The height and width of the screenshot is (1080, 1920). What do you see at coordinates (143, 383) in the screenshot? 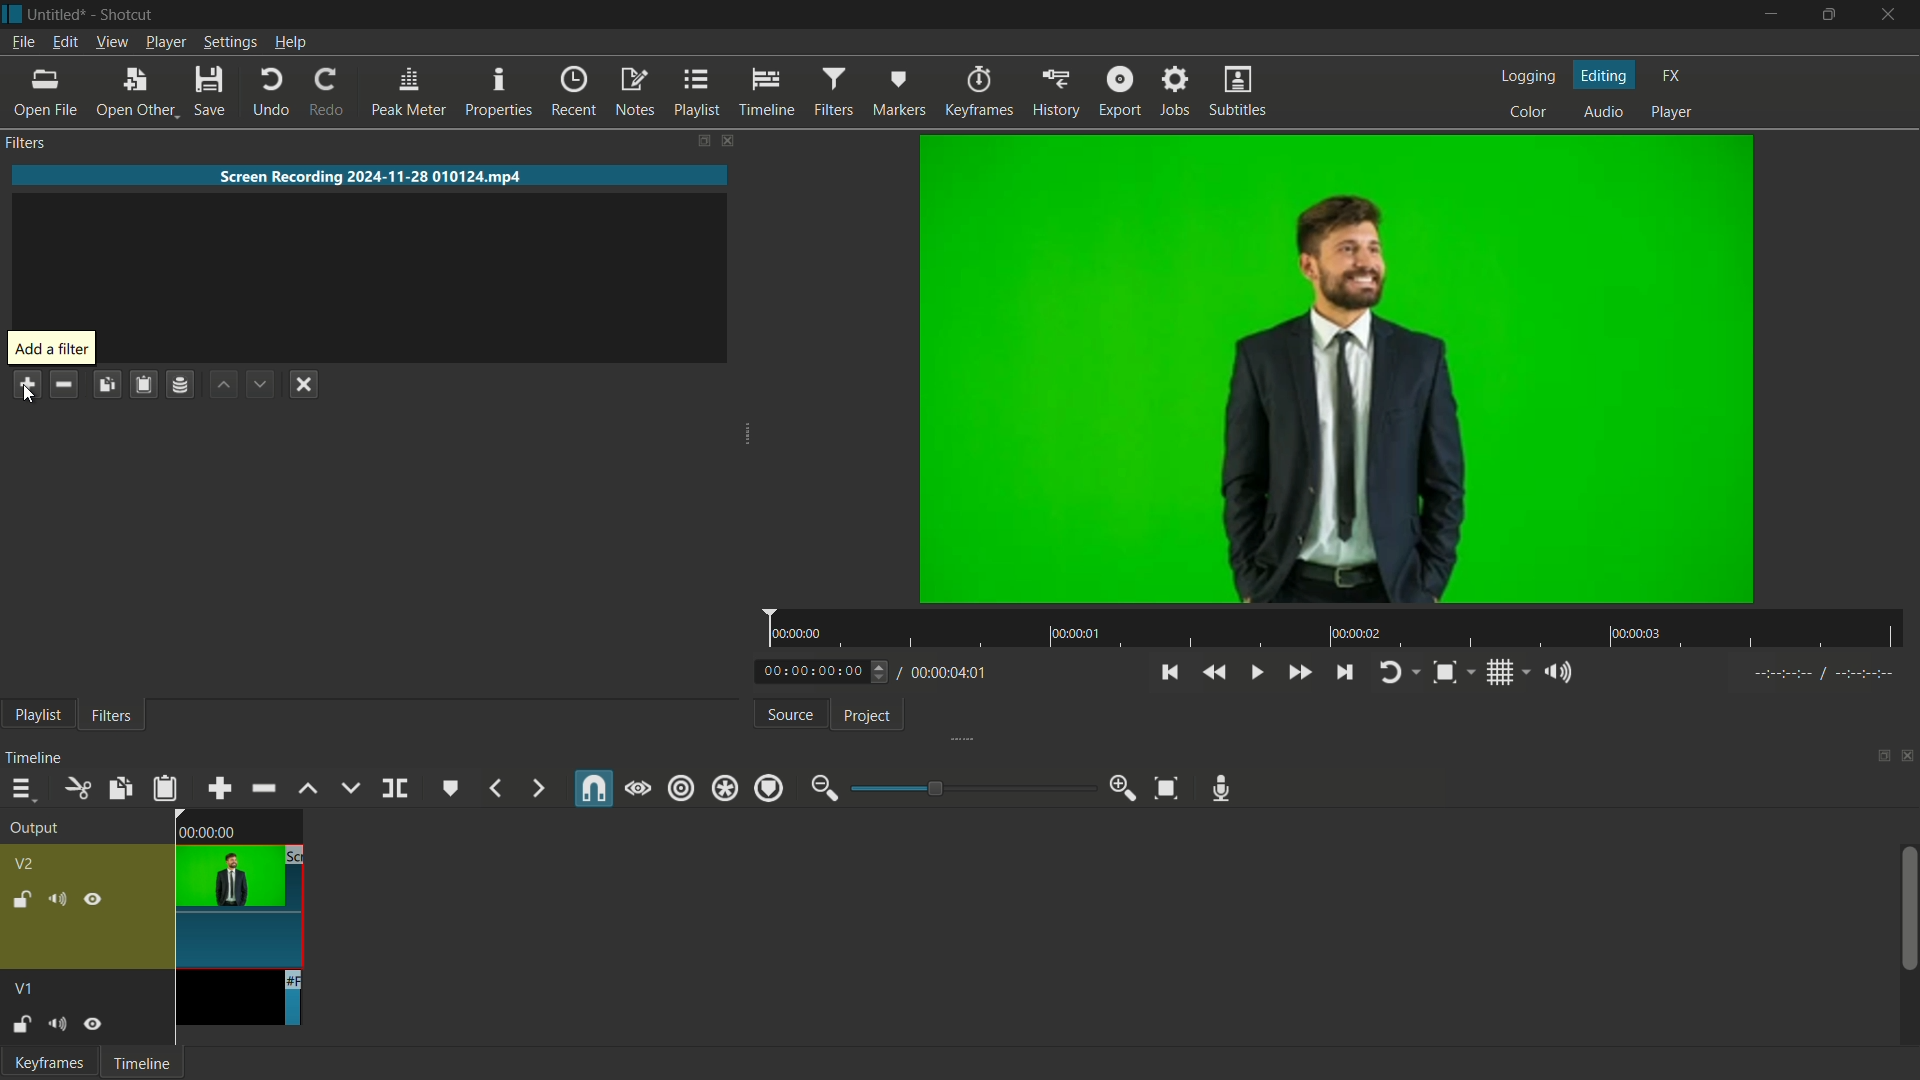
I see `paste filter set` at bounding box center [143, 383].